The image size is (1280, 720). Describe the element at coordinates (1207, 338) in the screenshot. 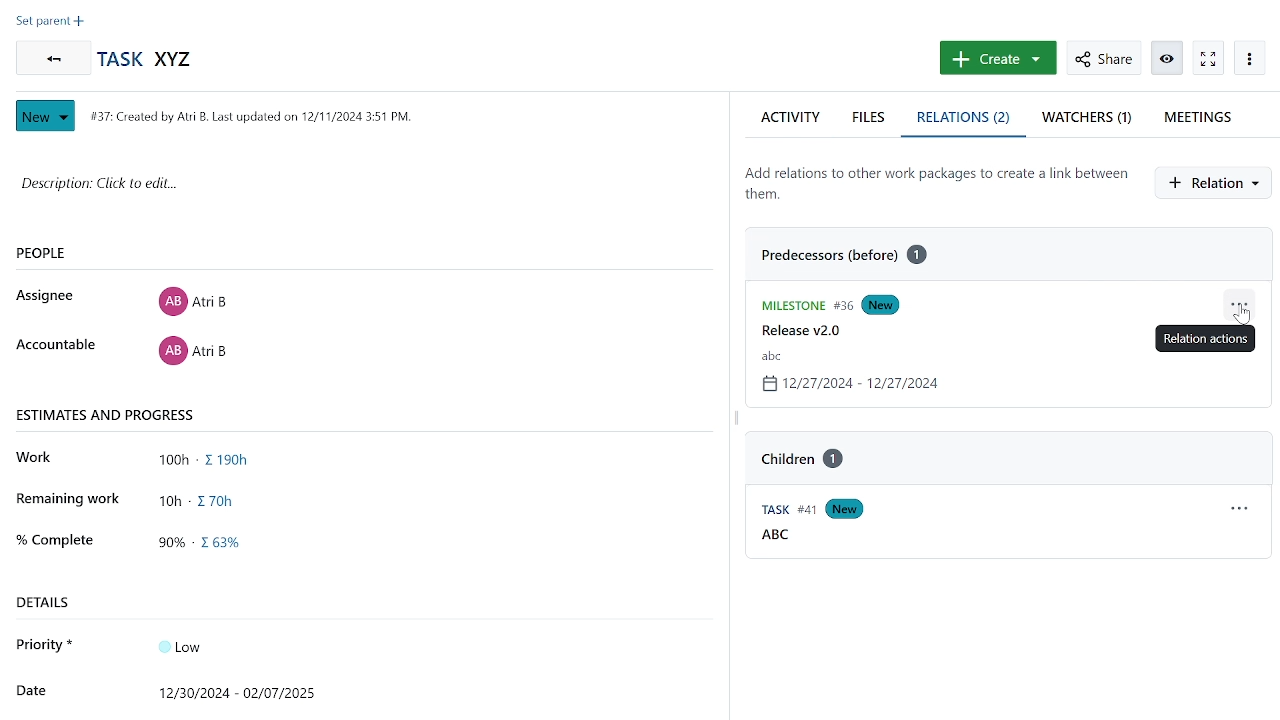

I see `relation actions` at that location.